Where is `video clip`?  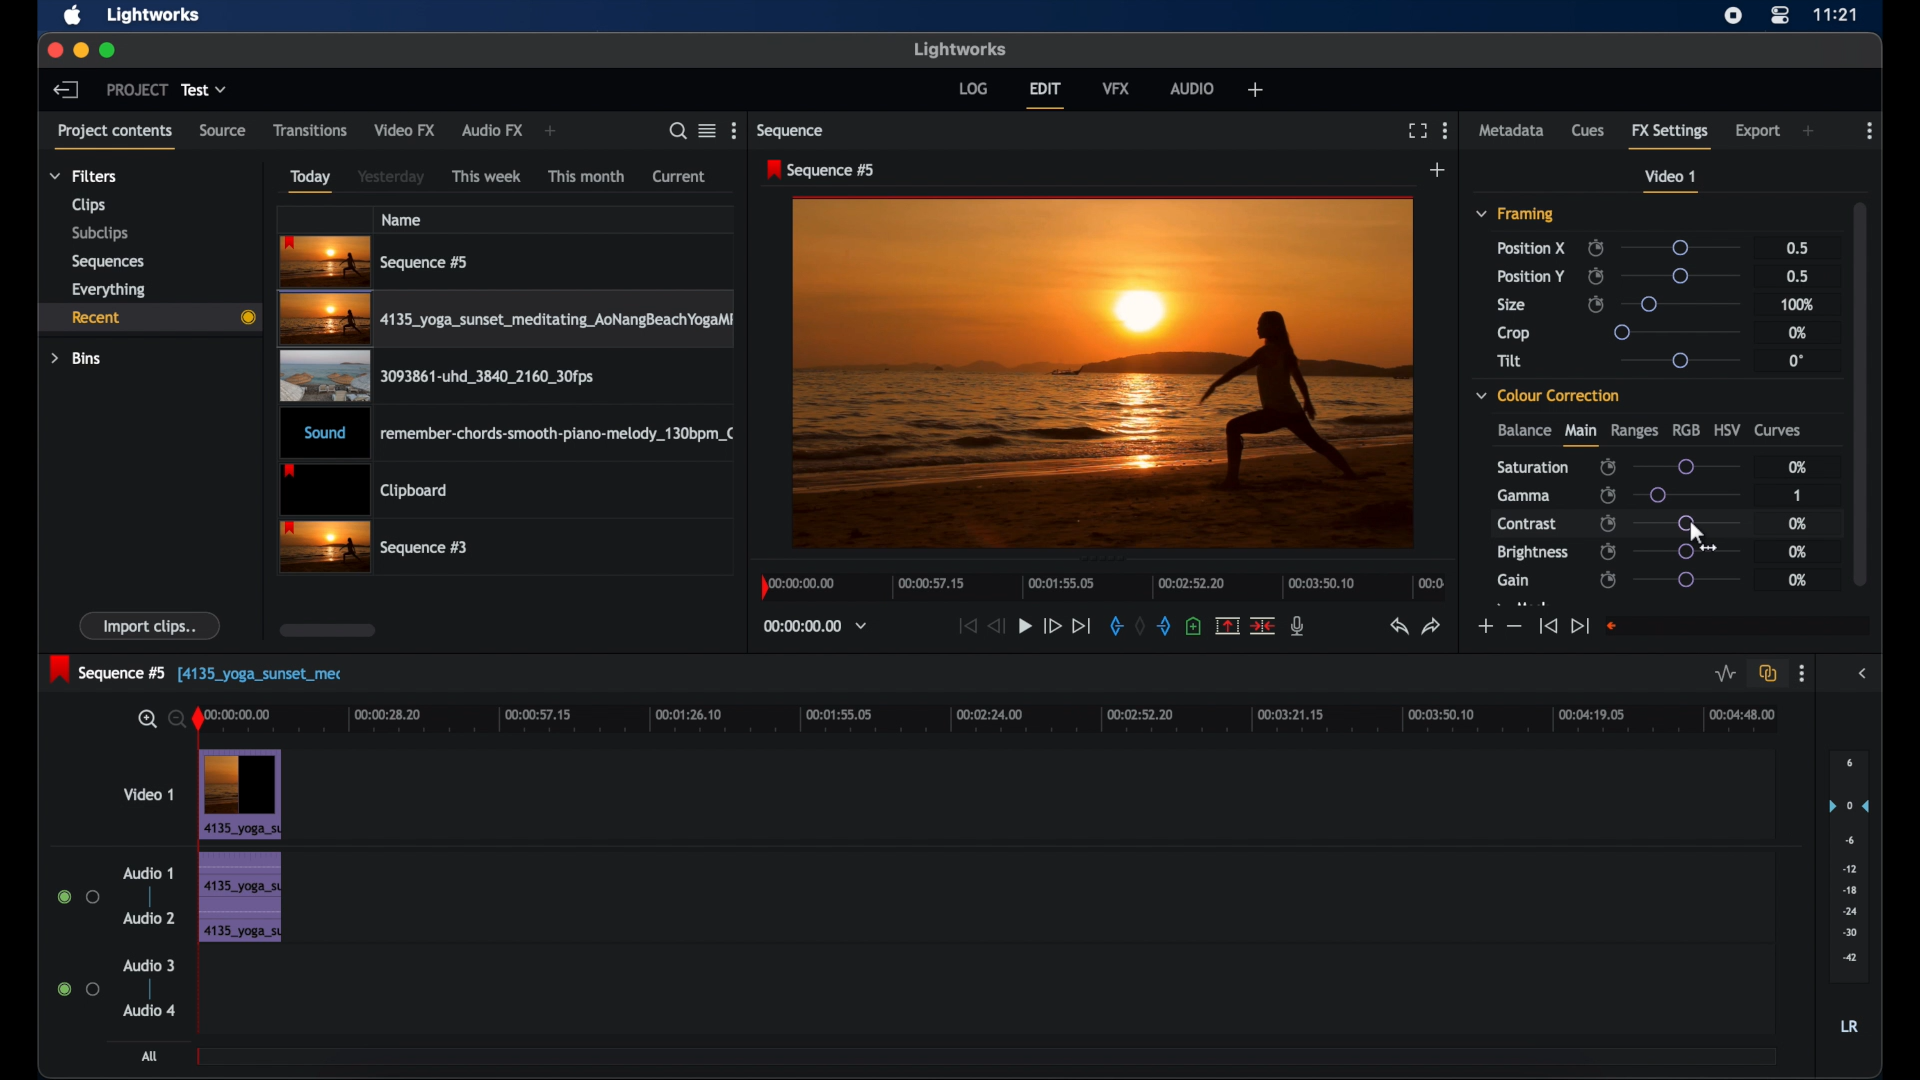 video clip is located at coordinates (242, 795).